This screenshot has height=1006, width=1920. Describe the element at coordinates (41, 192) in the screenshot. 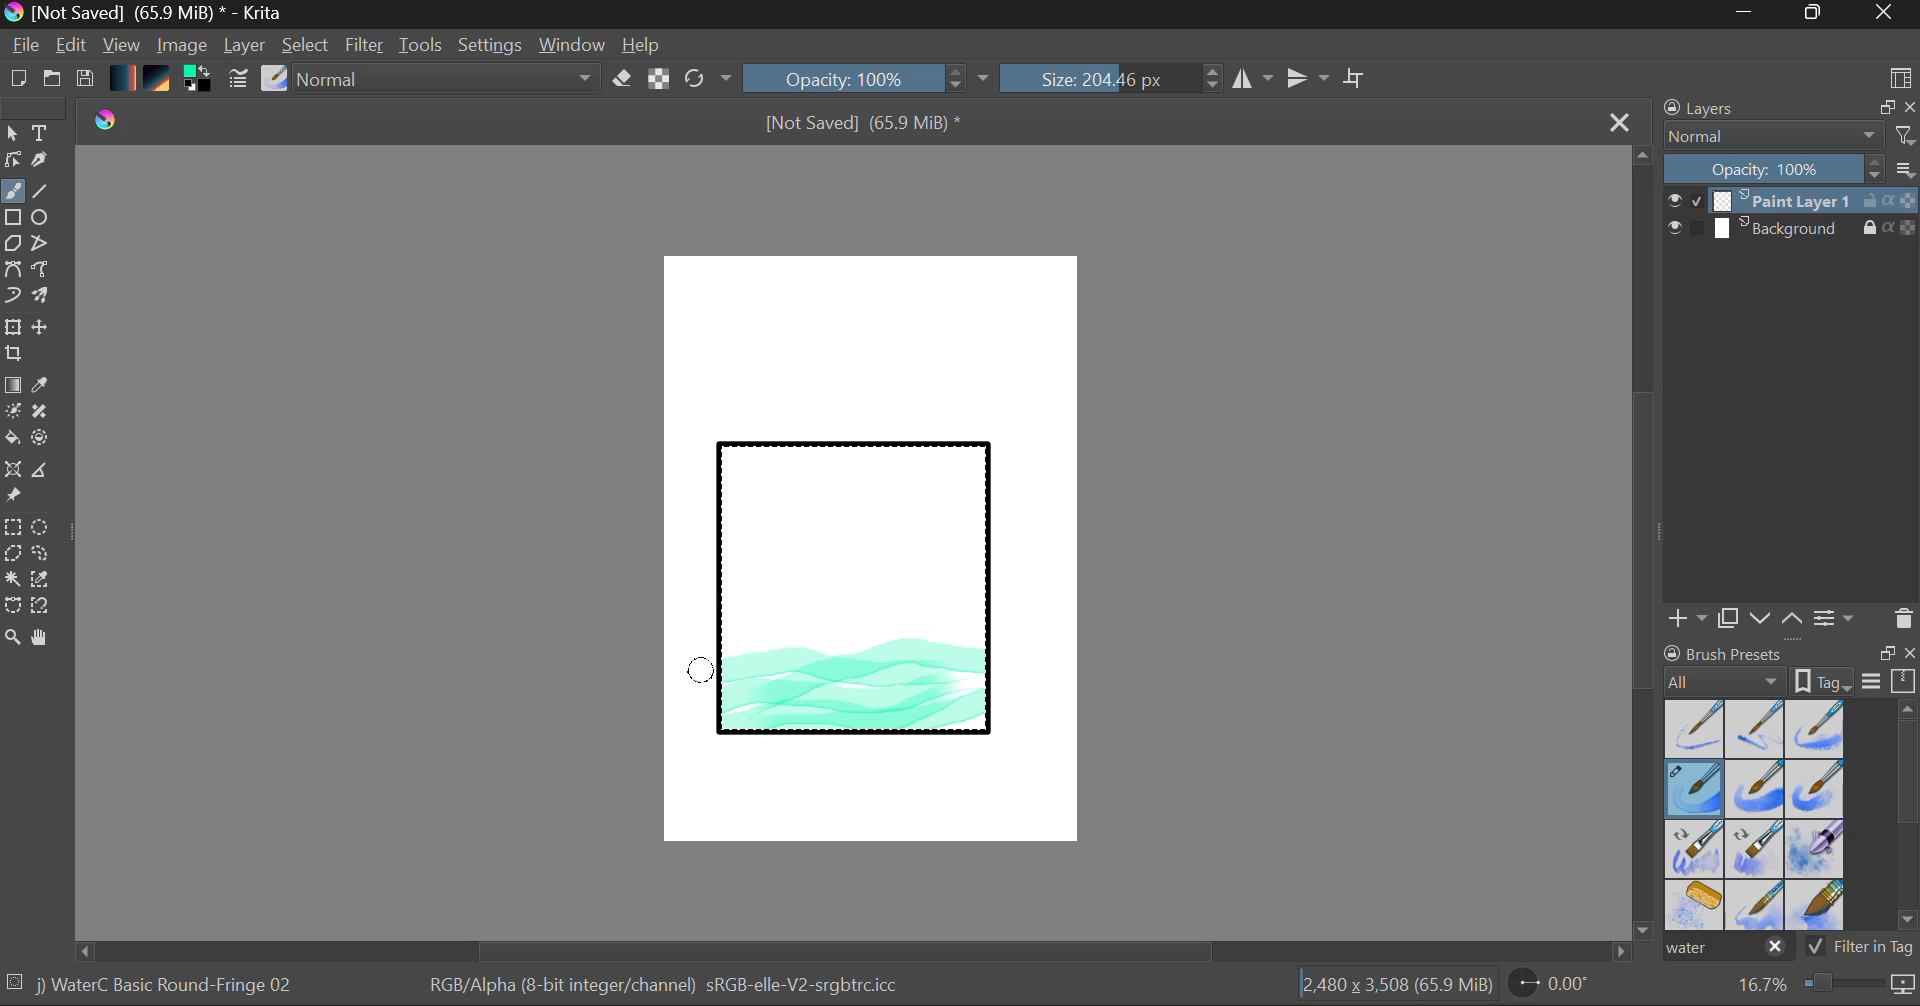

I see `Line` at that location.